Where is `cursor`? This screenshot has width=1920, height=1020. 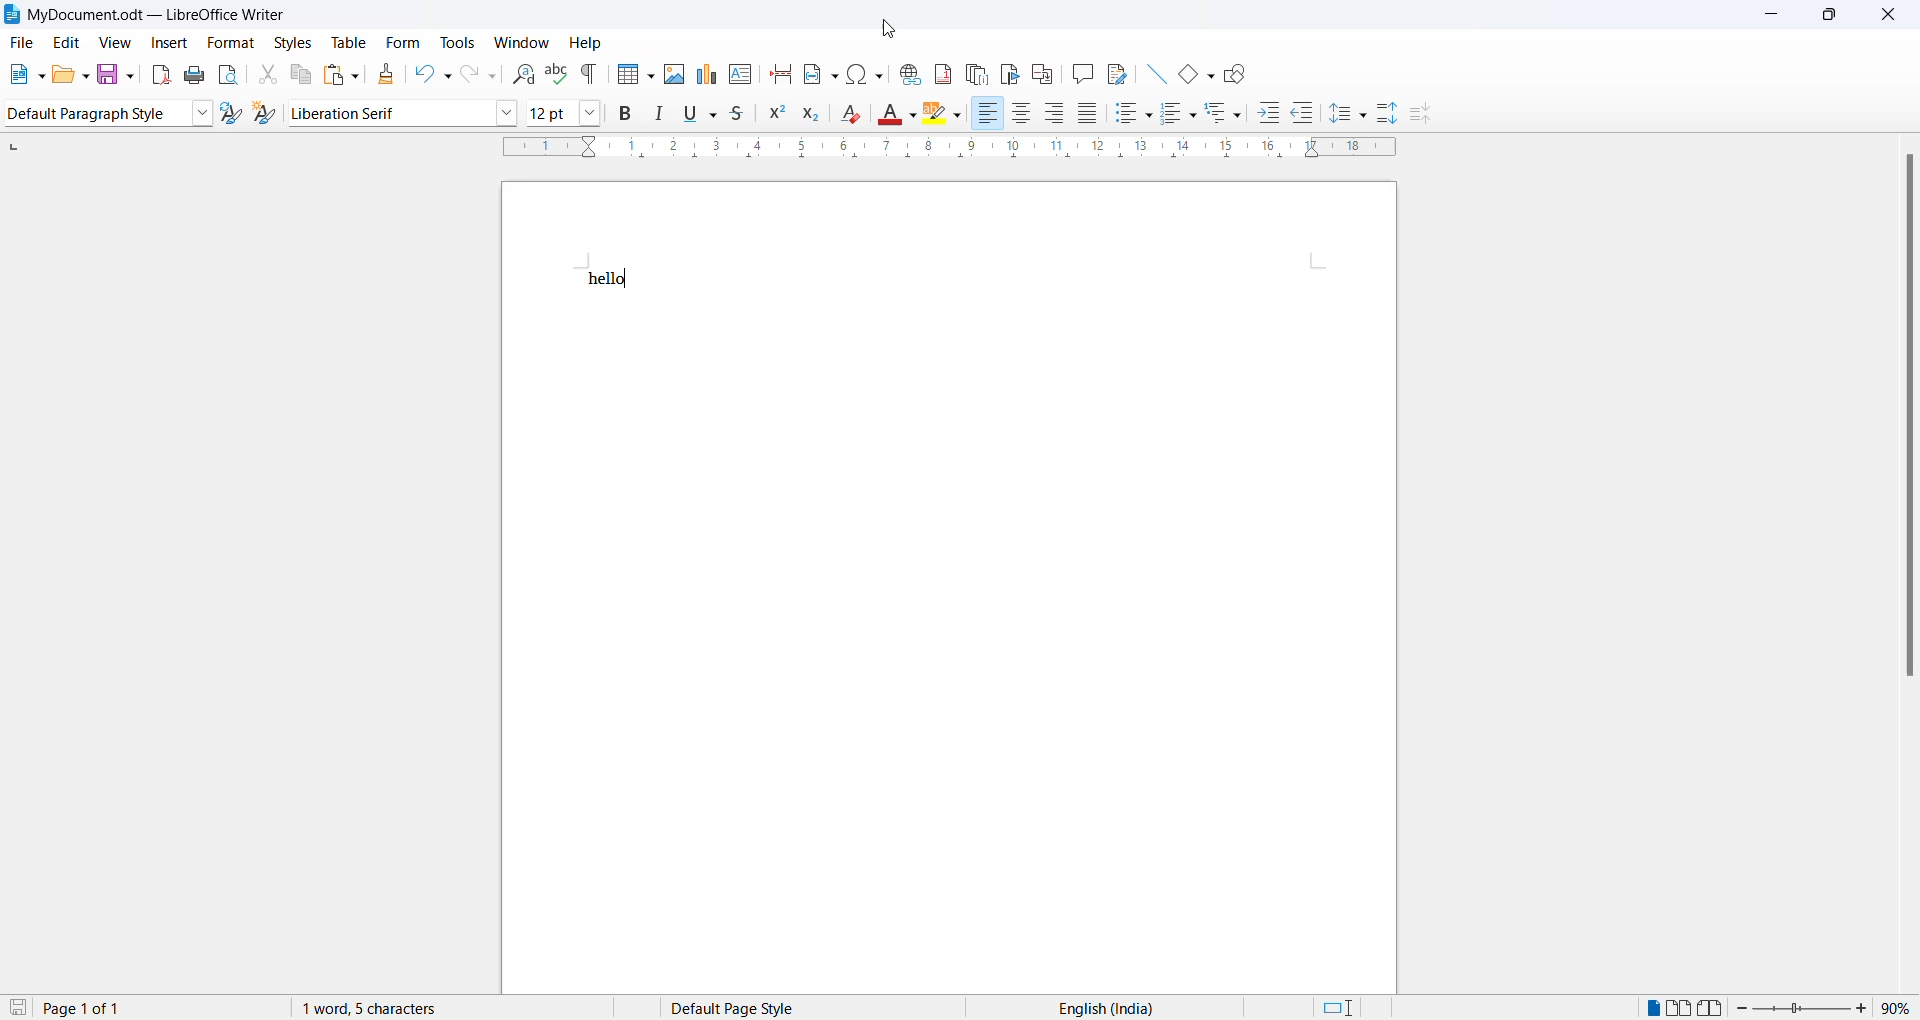 cursor is located at coordinates (889, 31).